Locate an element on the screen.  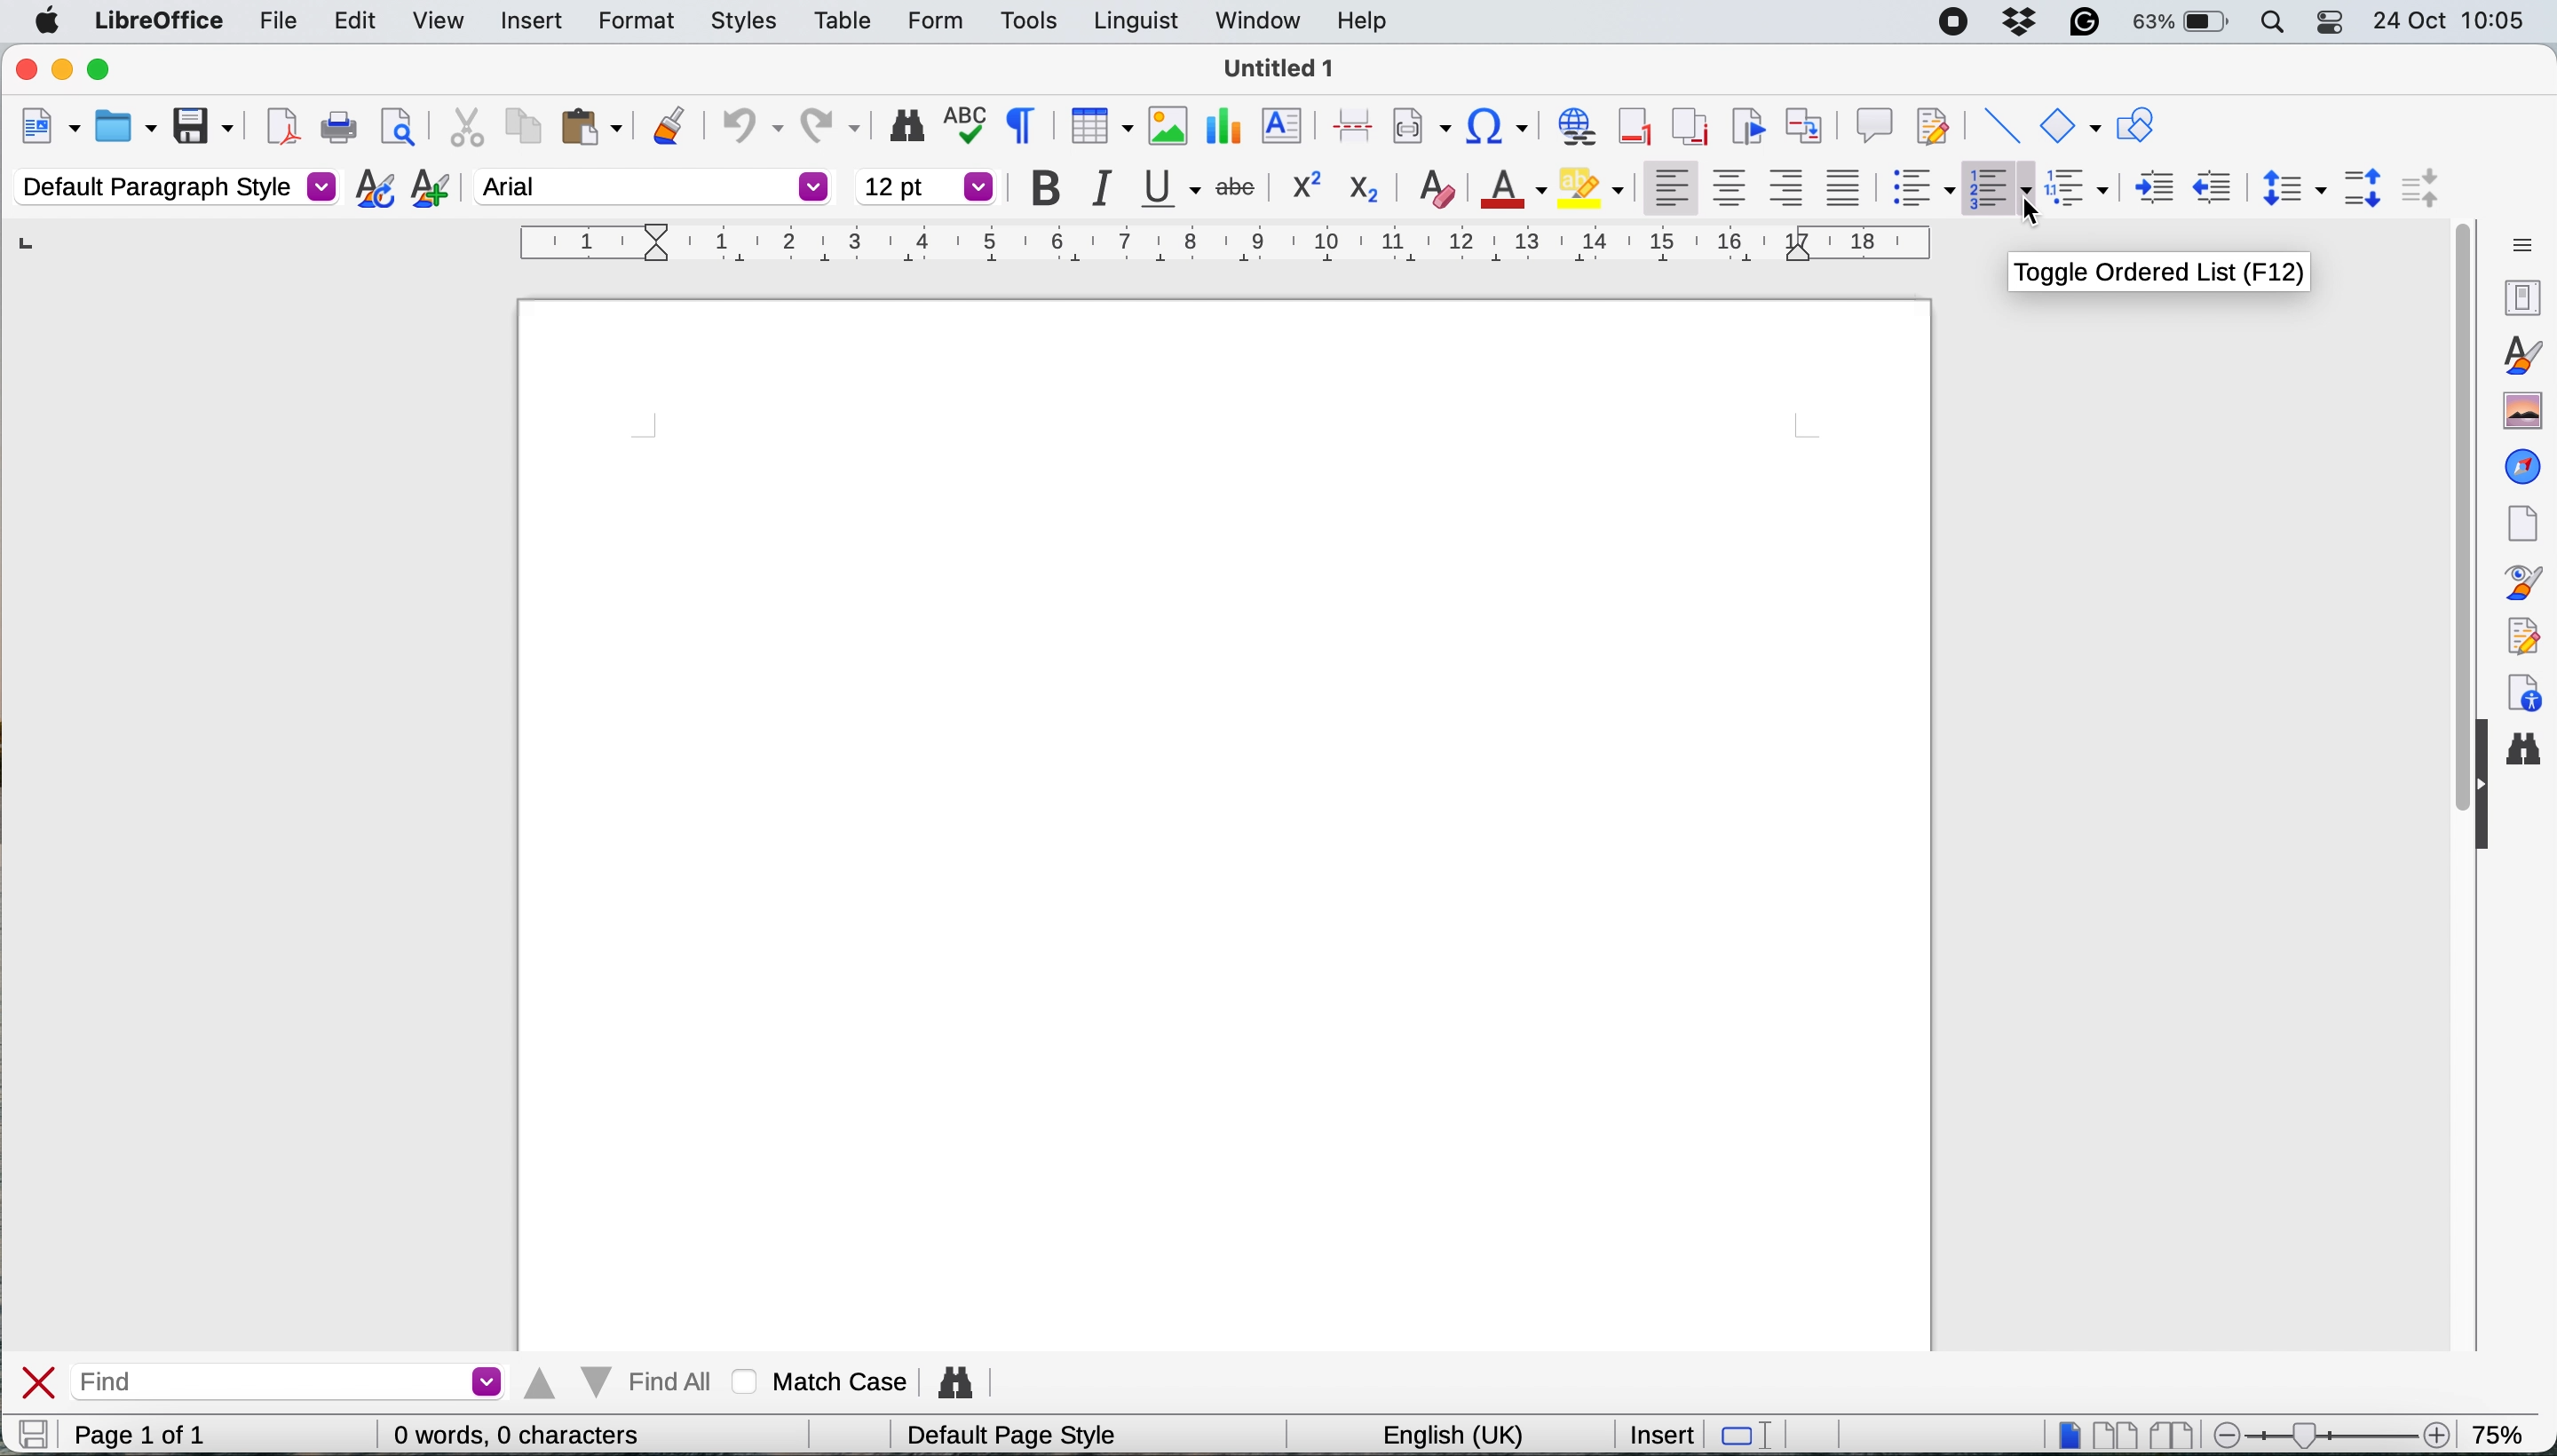
insert is located at coordinates (1655, 1433).